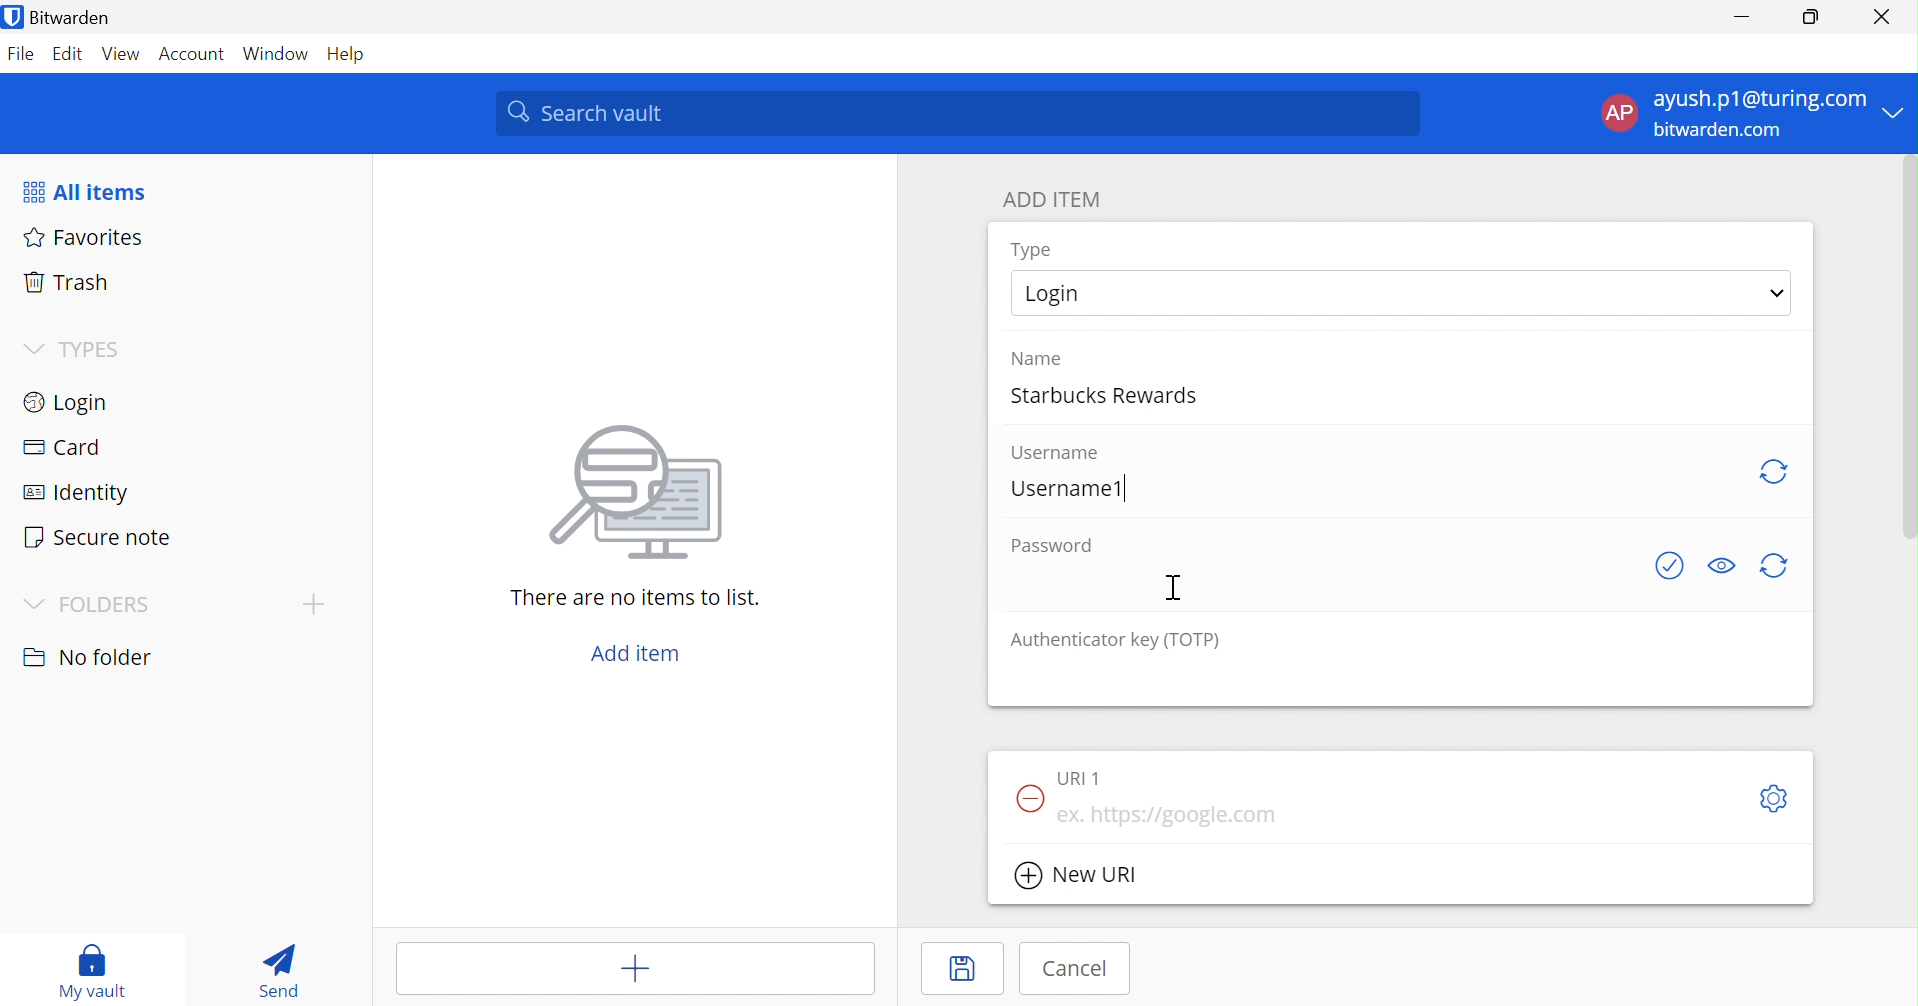  What do you see at coordinates (1054, 201) in the screenshot?
I see `ADD ITEM` at bounding box center [1054, 201].